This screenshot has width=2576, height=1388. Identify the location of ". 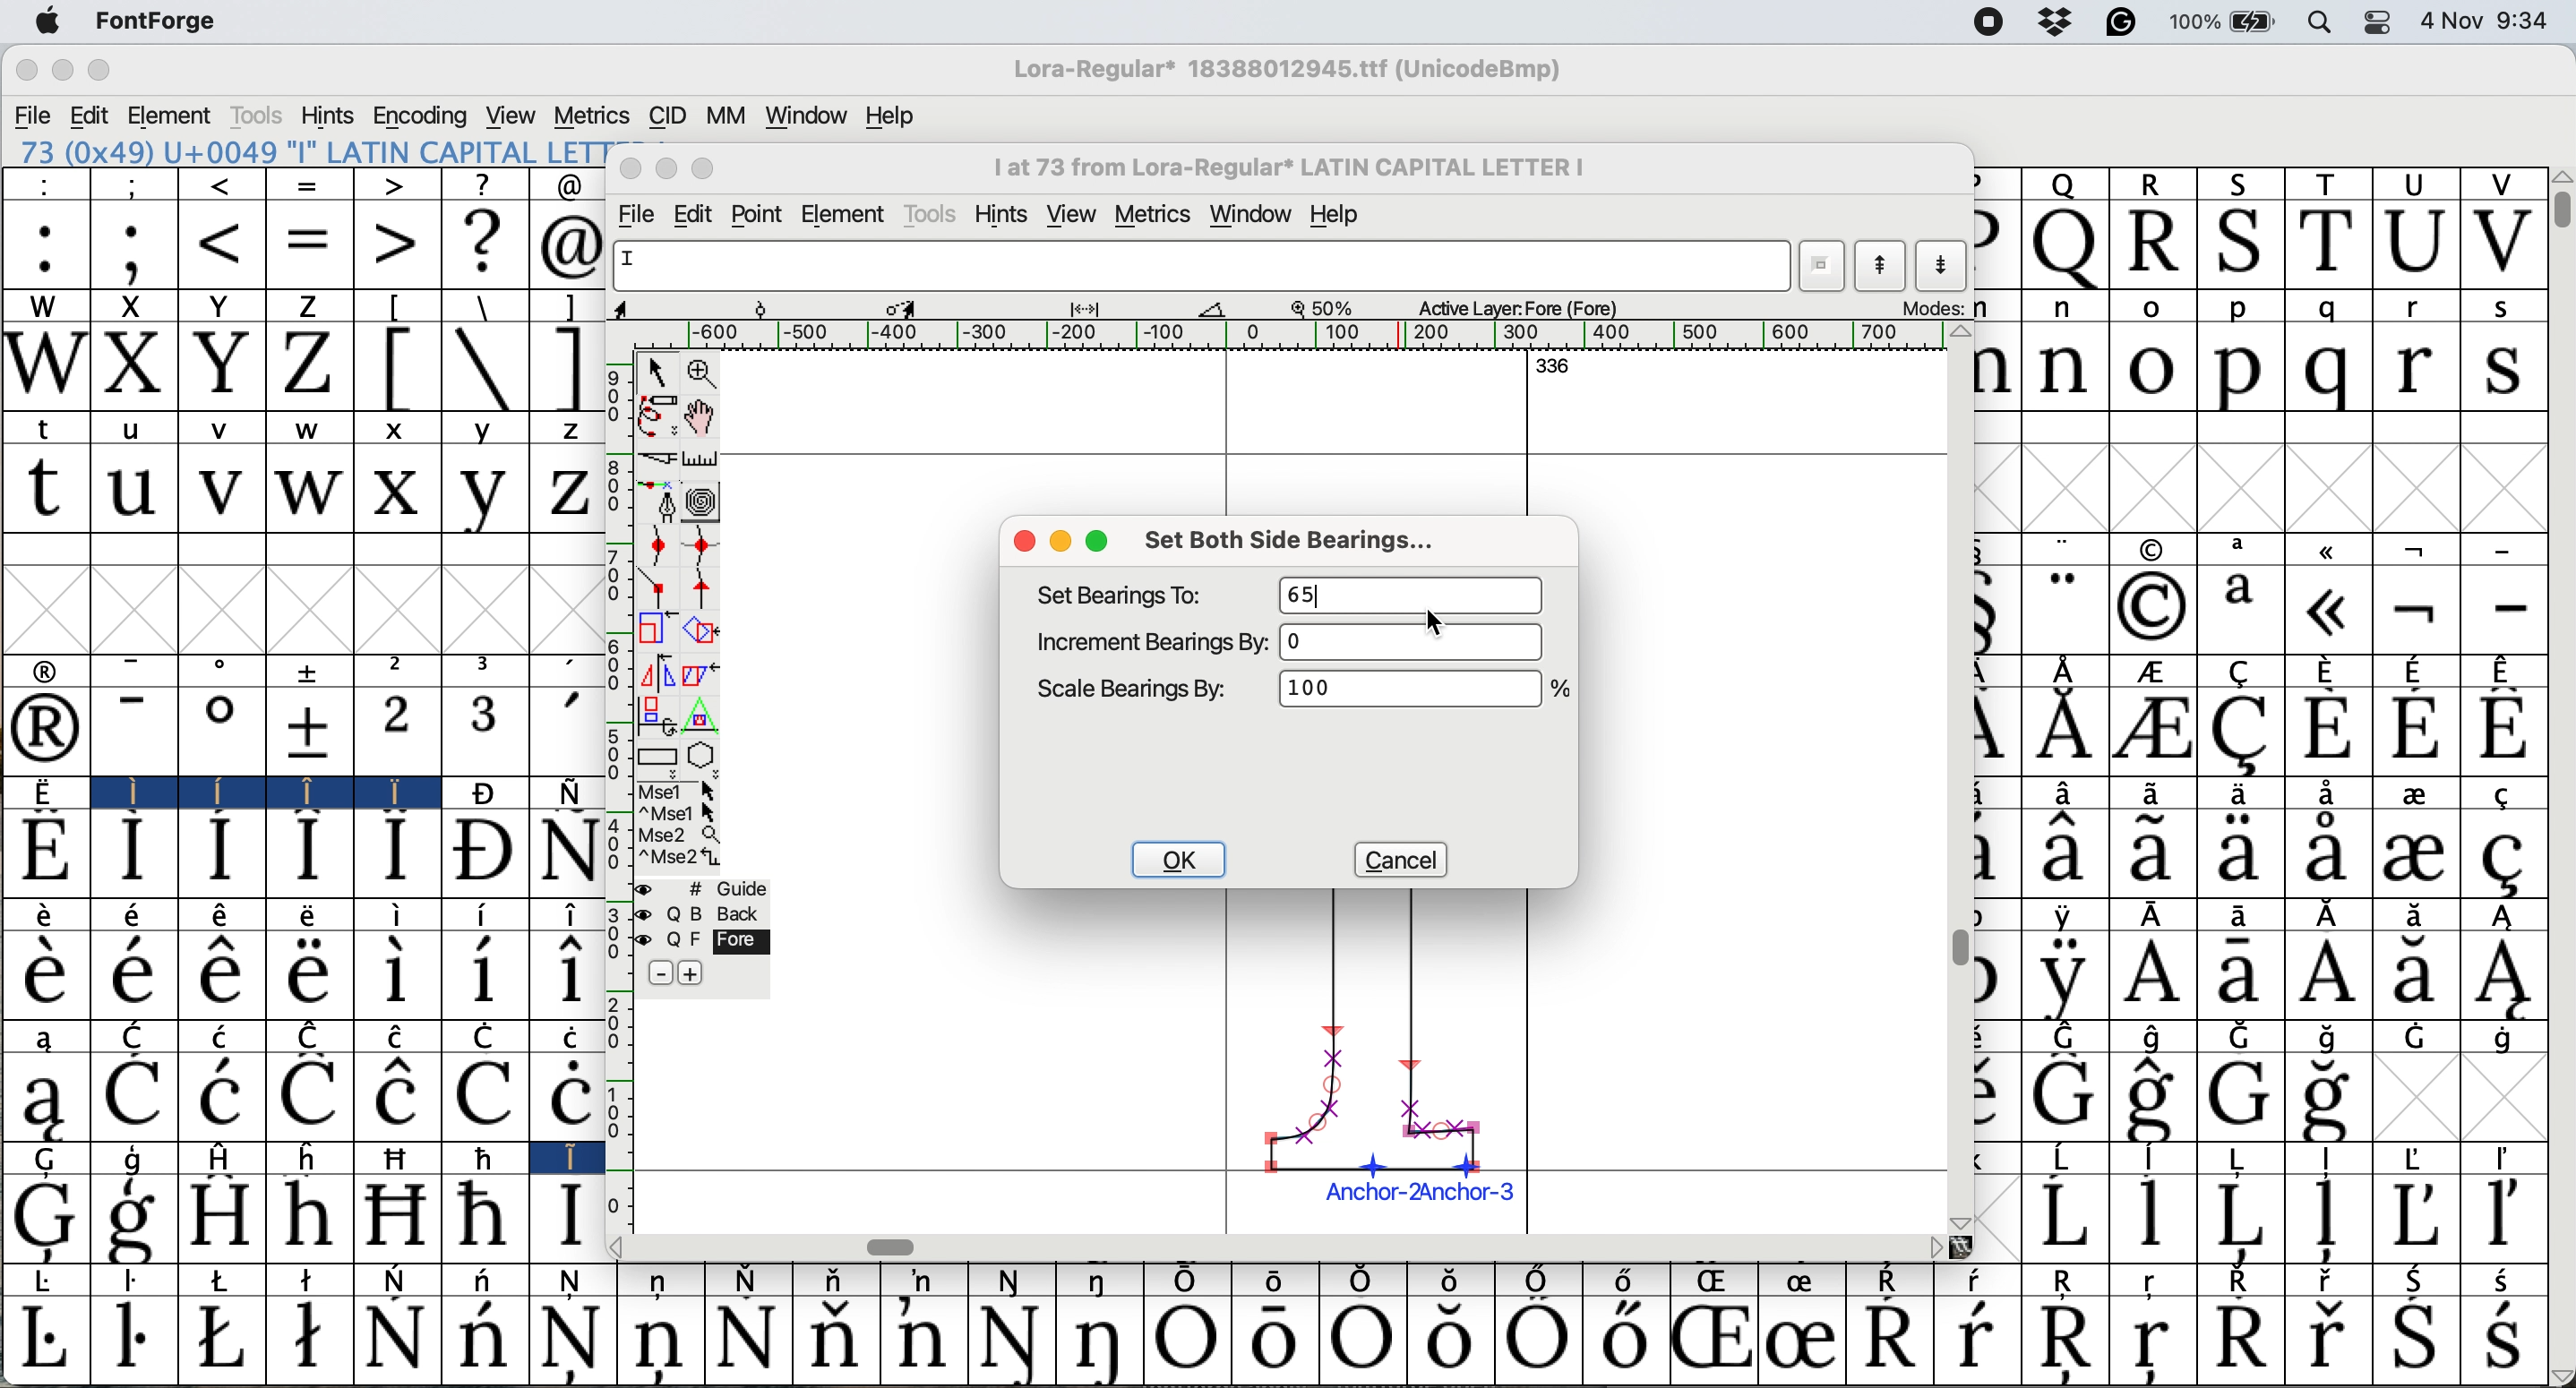
(2068, 547).